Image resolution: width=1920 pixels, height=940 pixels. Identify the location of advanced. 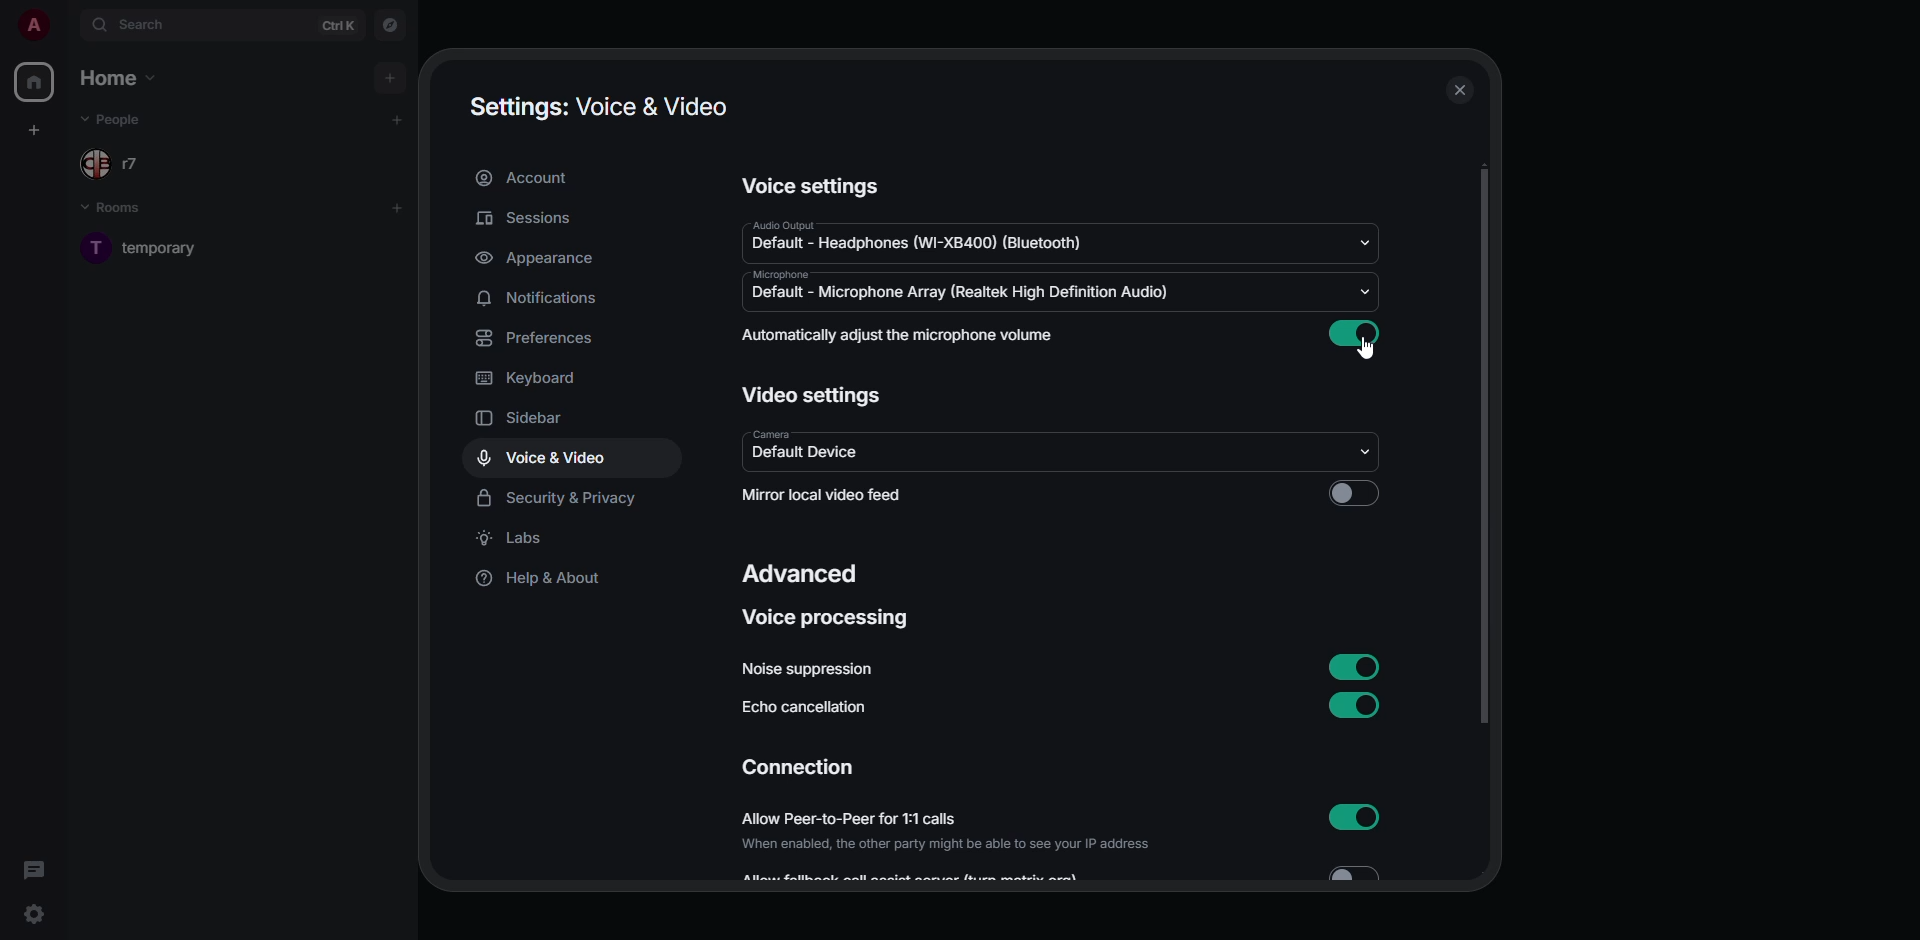
(804, 574).